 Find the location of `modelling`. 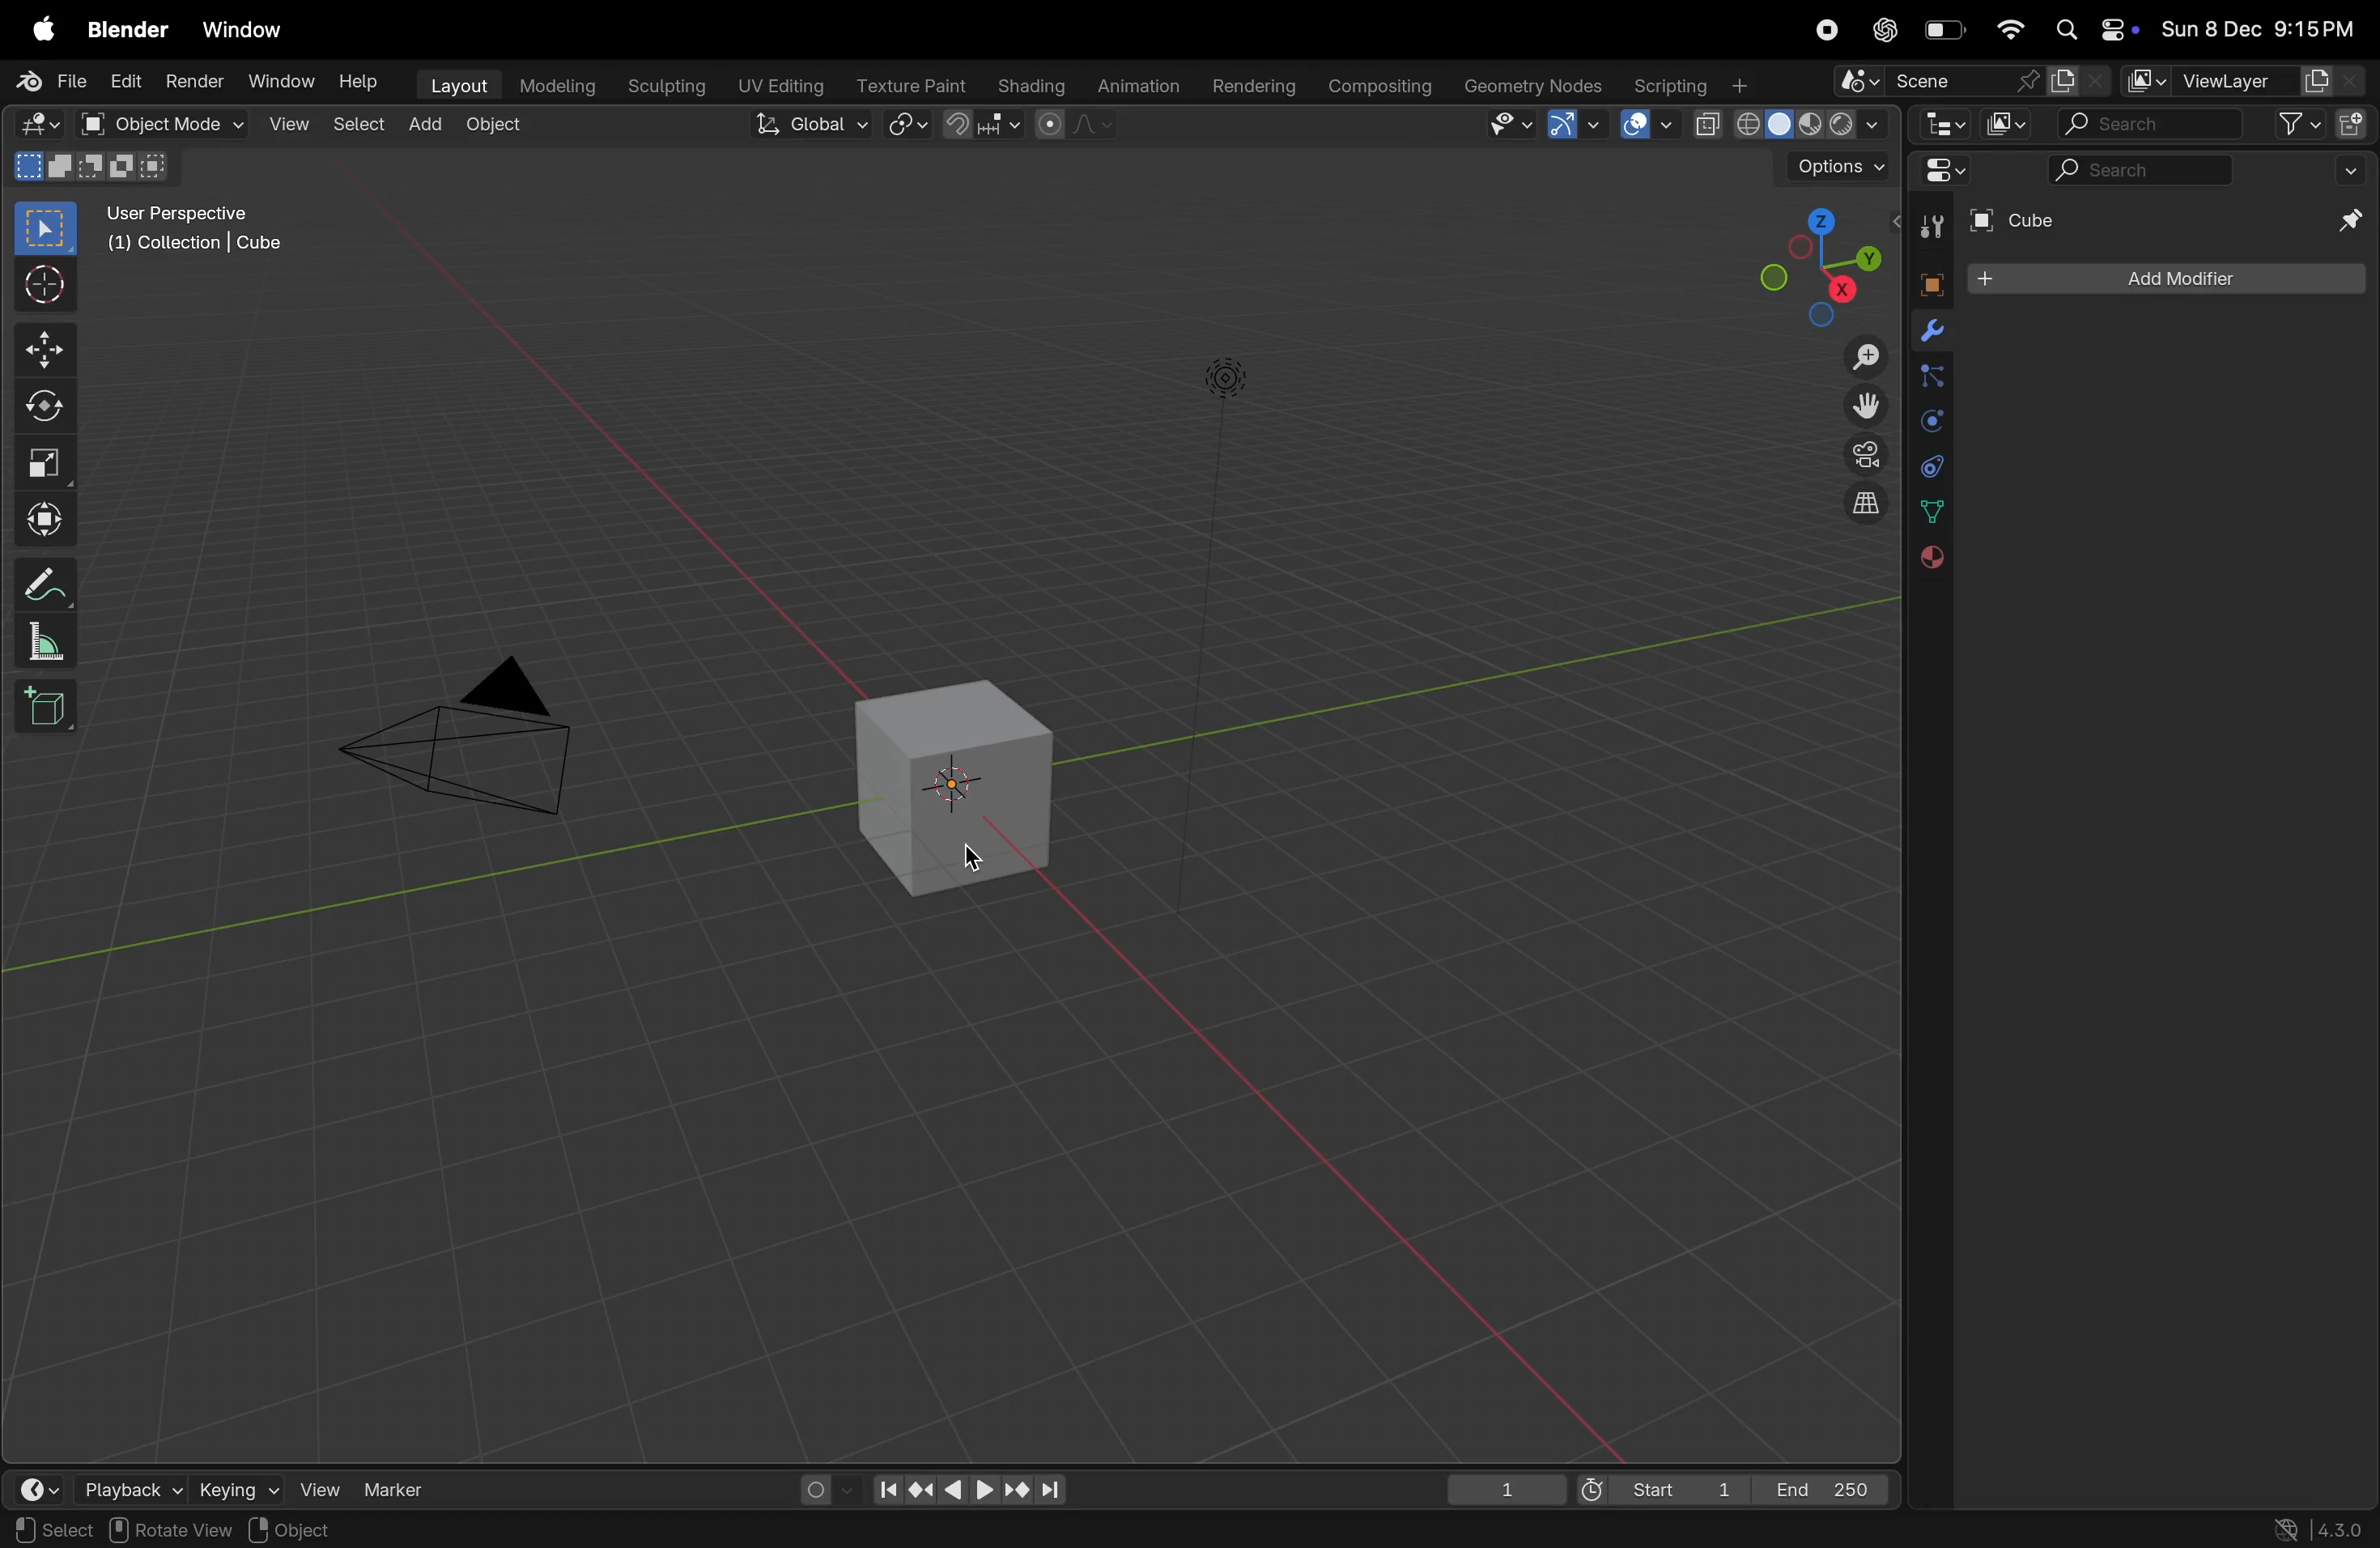

modelling is located at coordinates (558, 84).